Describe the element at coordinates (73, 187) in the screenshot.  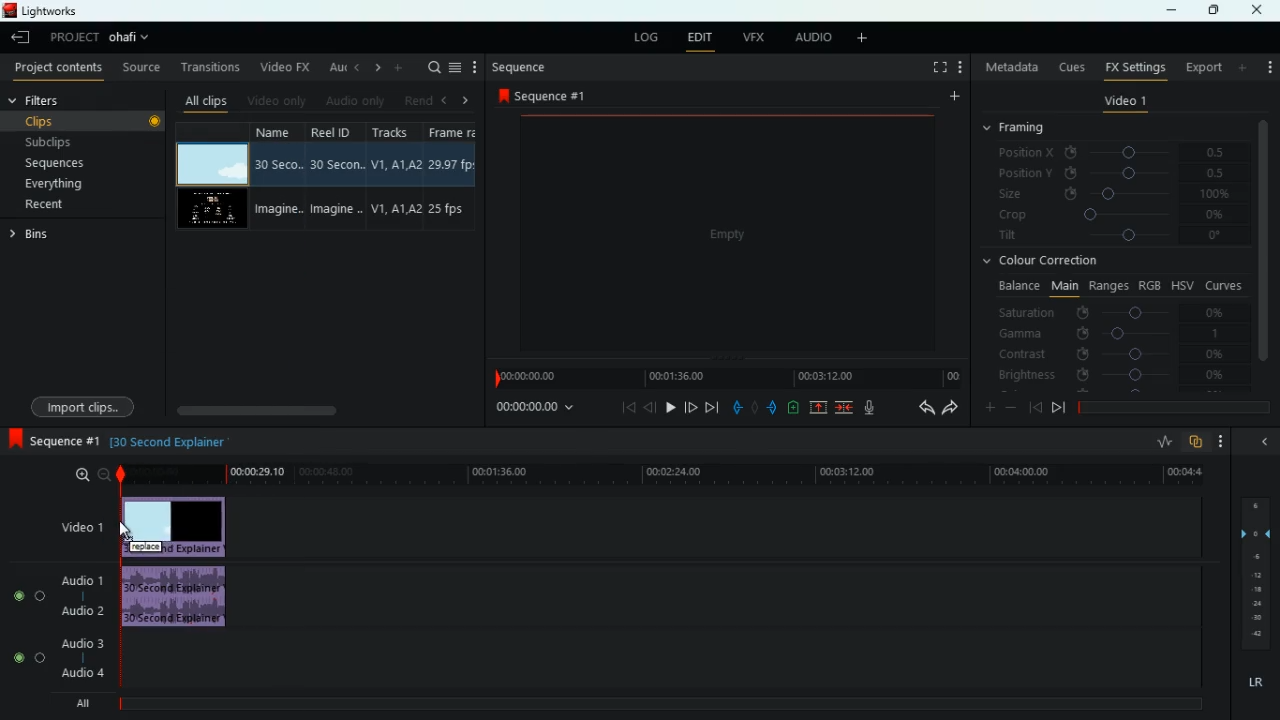
I see `everything` at that location.